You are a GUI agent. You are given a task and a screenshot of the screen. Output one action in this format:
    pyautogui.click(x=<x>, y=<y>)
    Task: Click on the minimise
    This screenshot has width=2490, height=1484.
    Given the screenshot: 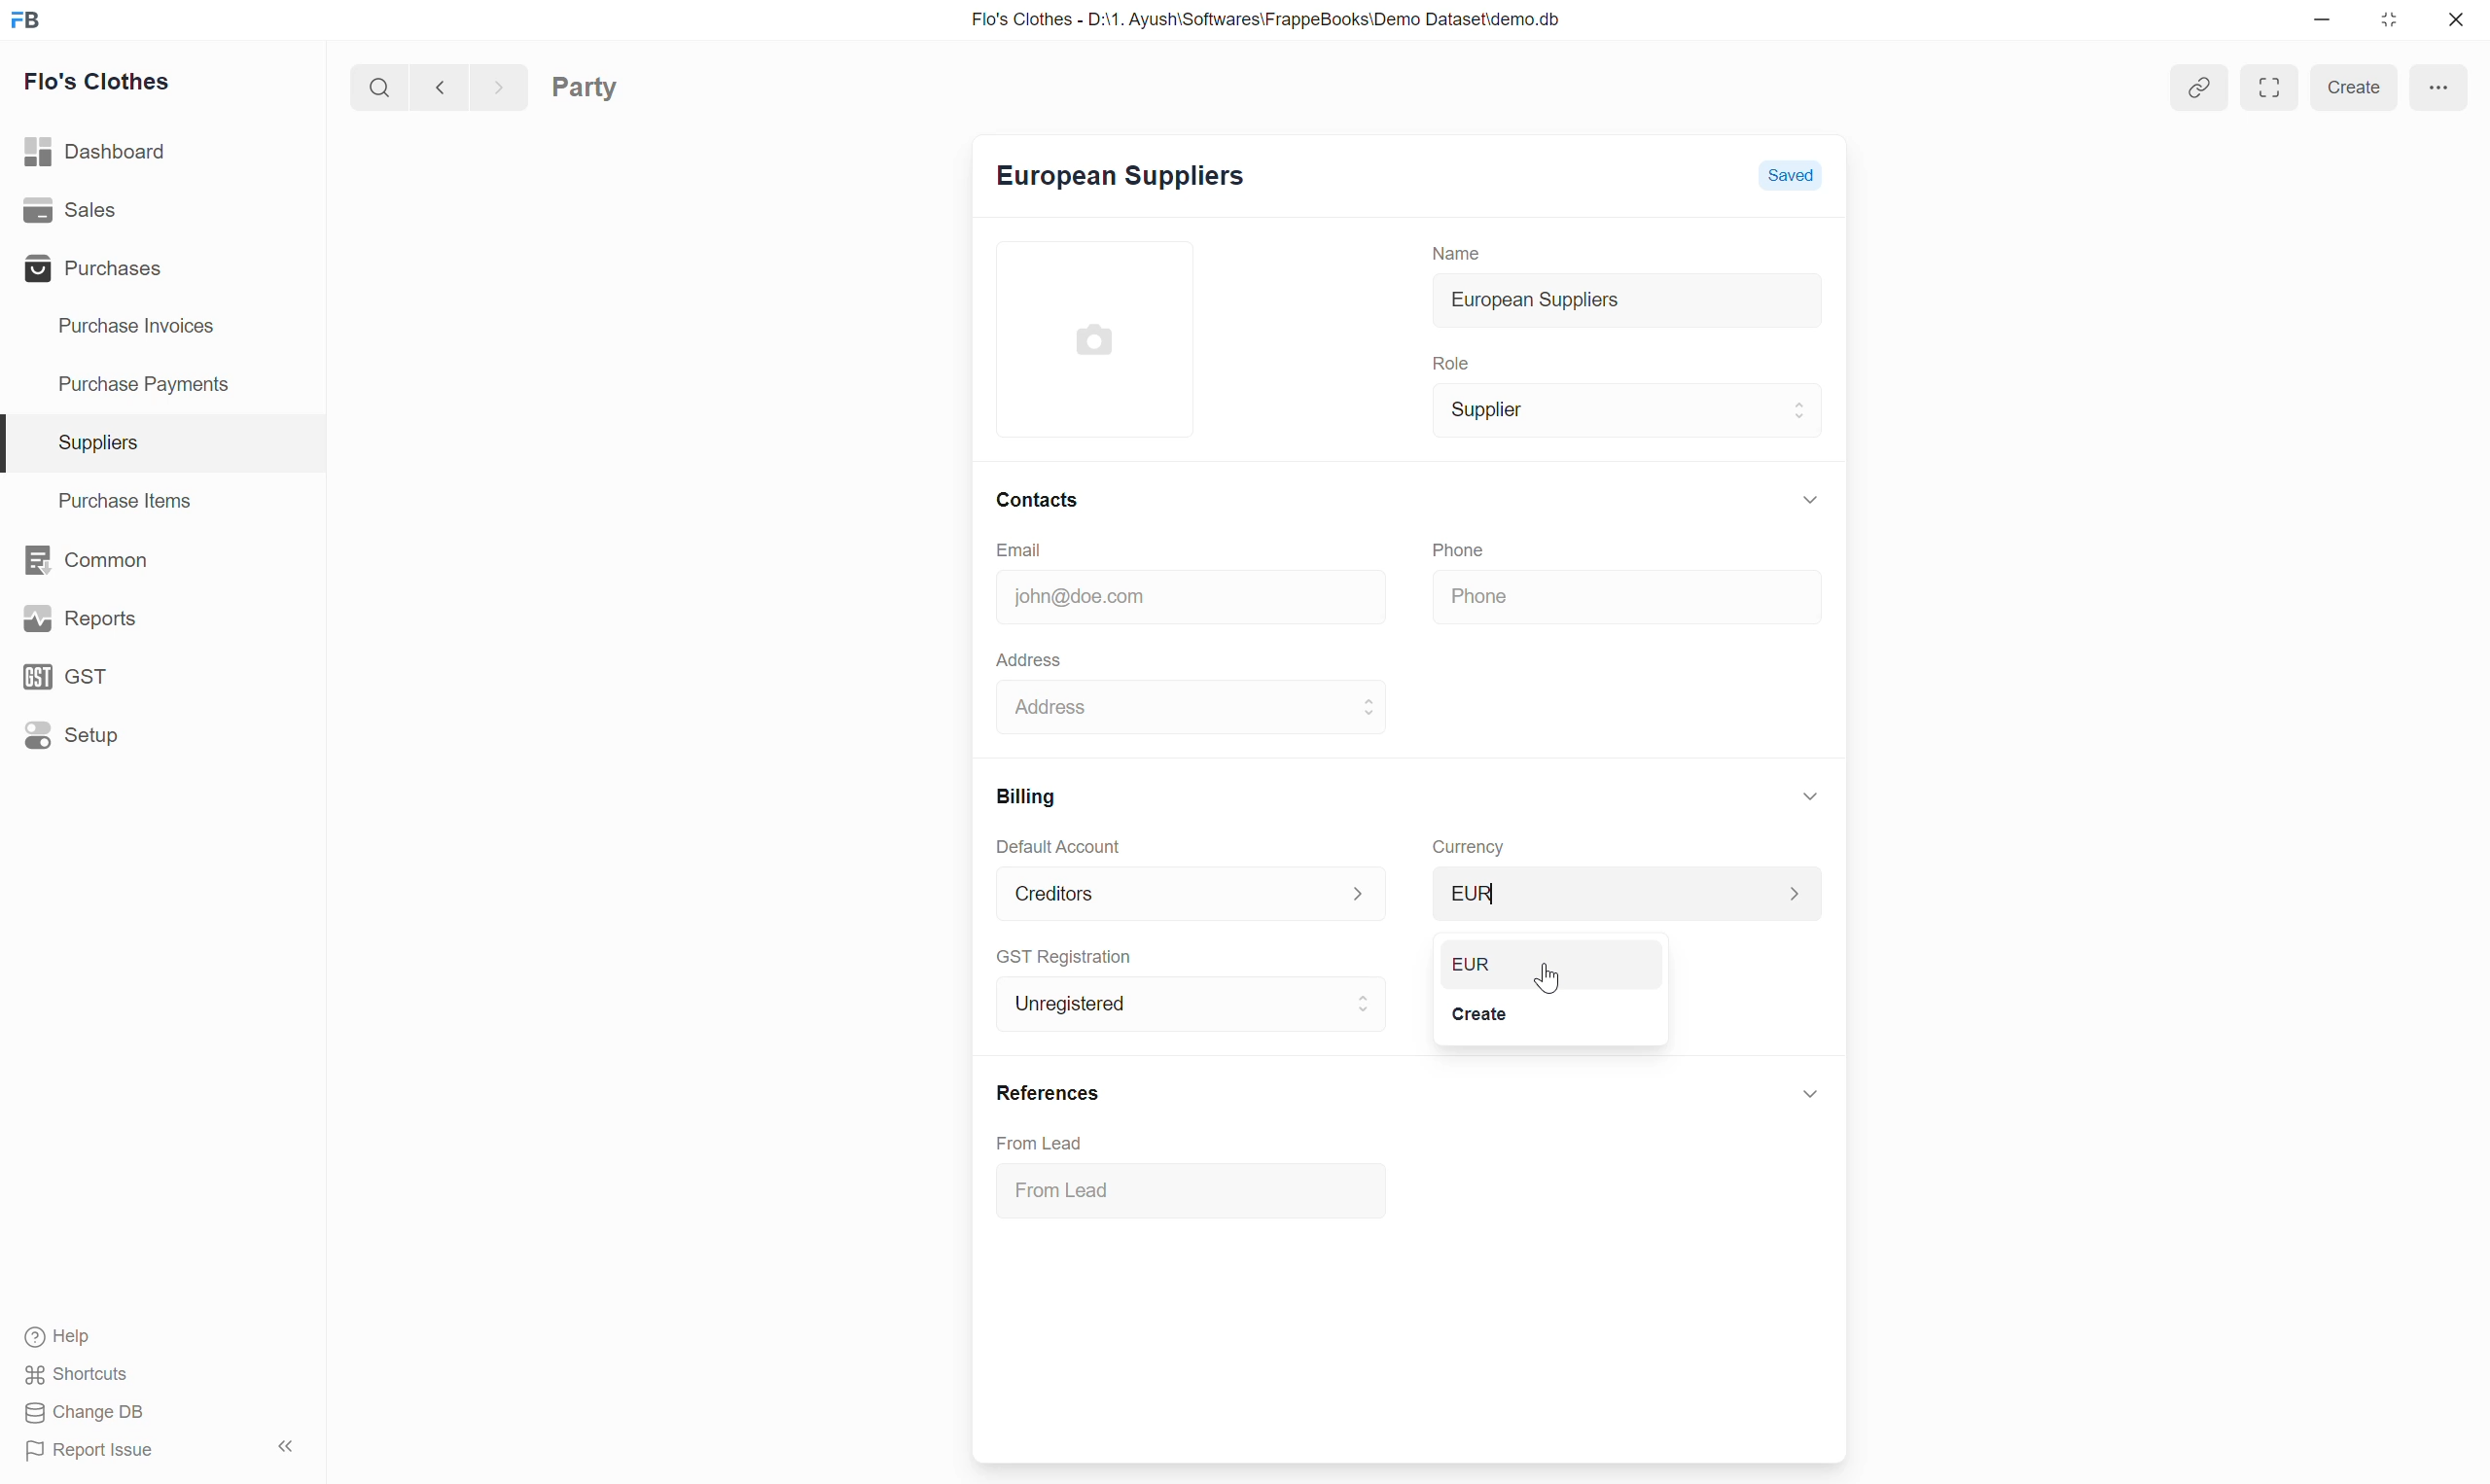 What is the action you would take?
    pyautogui.click(x=2317, y=19)
    